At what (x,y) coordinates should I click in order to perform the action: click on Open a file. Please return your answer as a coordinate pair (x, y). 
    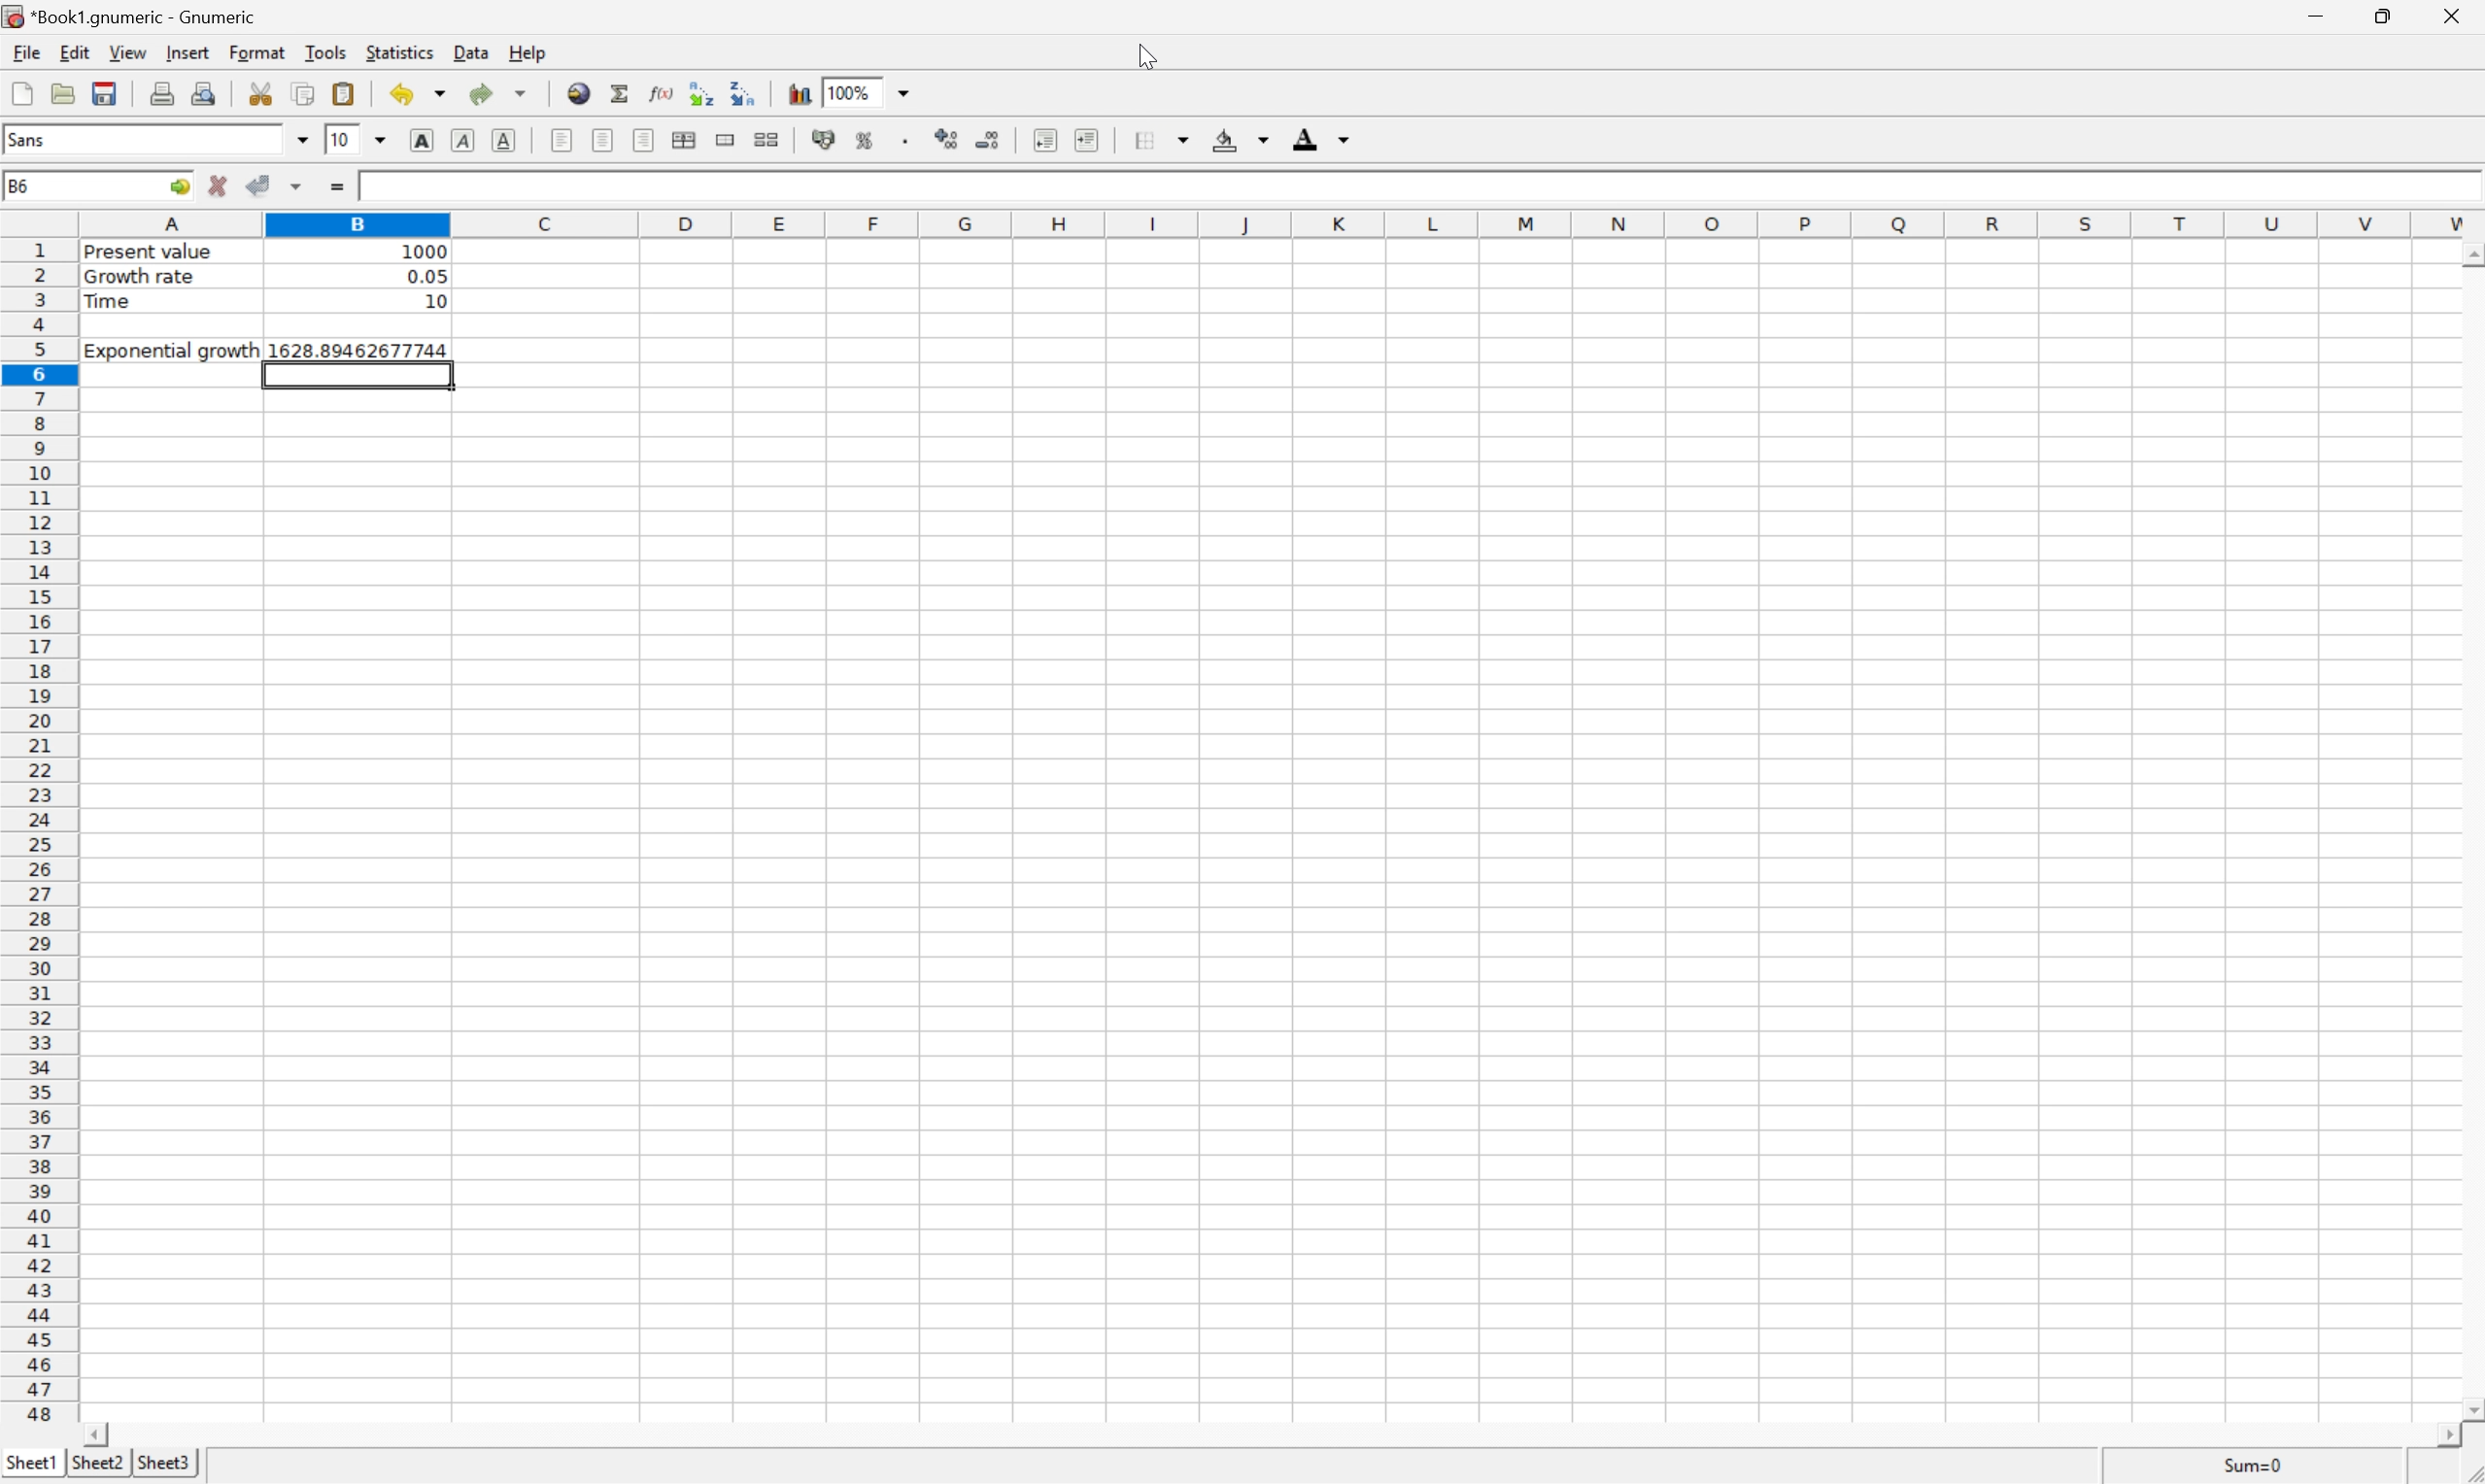
    Looking at the image, I should click on (65, 93).